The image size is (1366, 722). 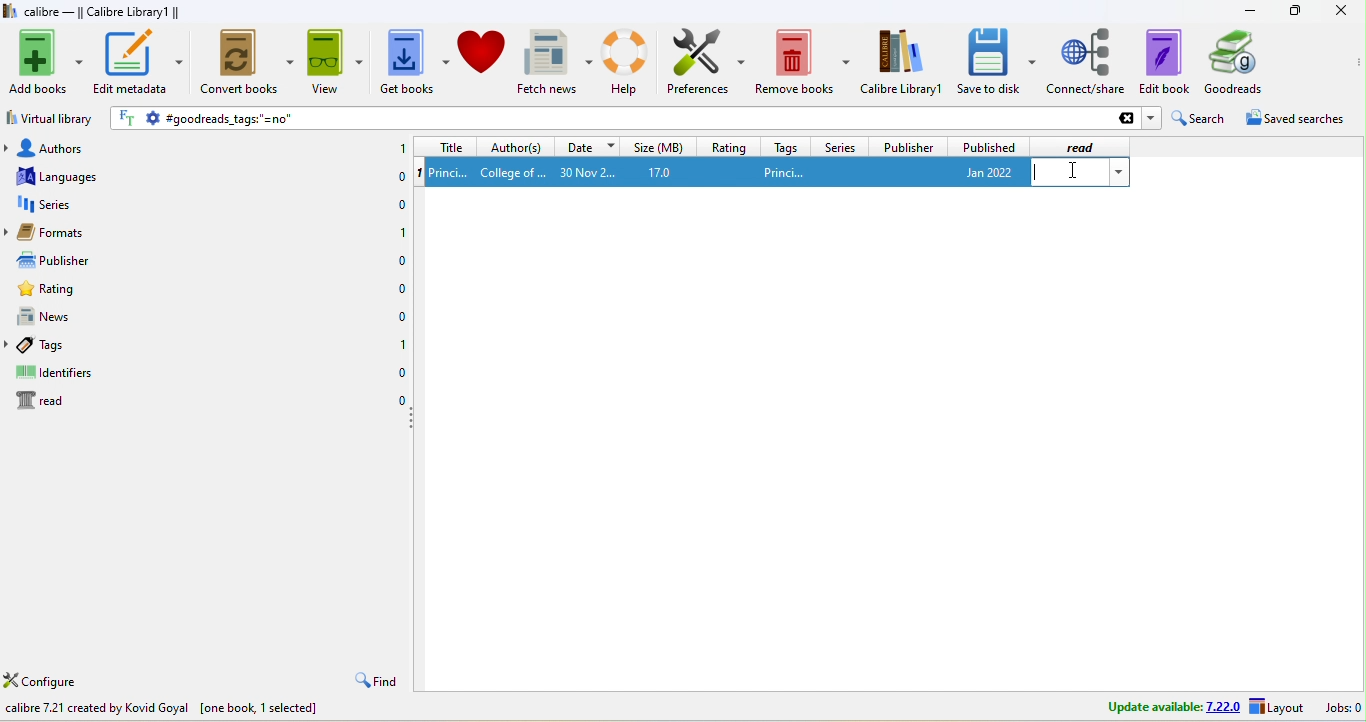 I want to click on calibre - || Calibre Library1 ||, so click(x=102, y=11).